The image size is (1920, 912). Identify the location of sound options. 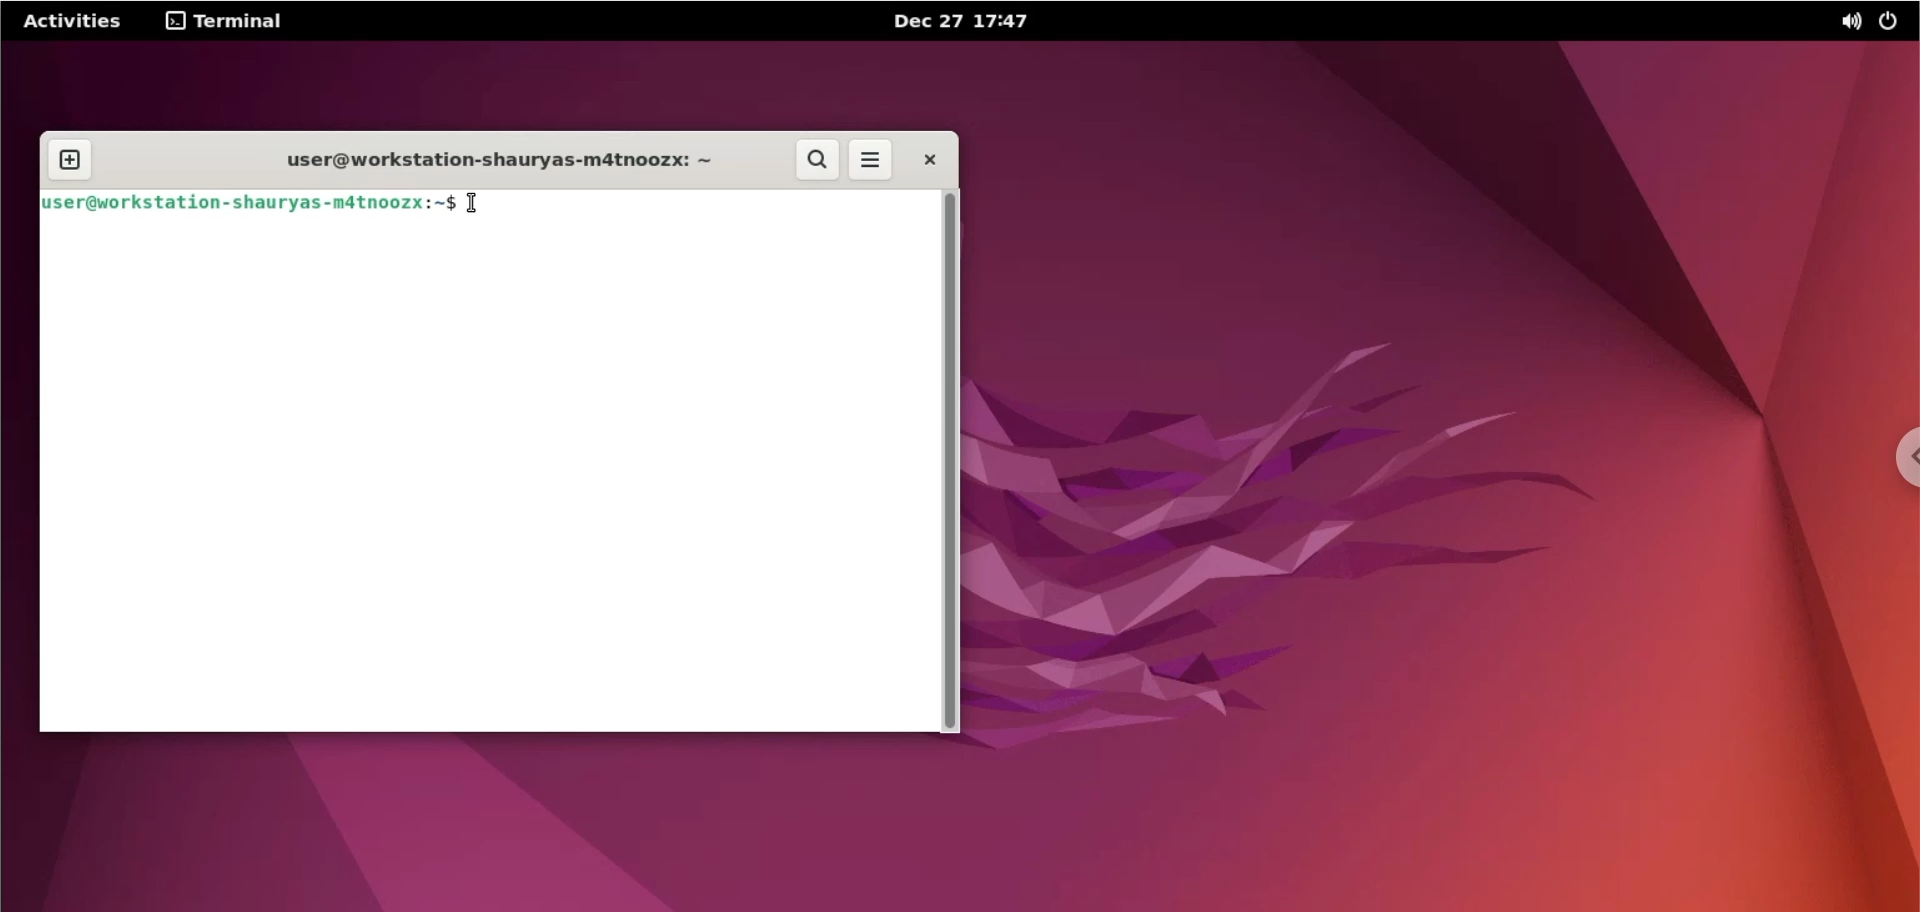
(1847, 20).